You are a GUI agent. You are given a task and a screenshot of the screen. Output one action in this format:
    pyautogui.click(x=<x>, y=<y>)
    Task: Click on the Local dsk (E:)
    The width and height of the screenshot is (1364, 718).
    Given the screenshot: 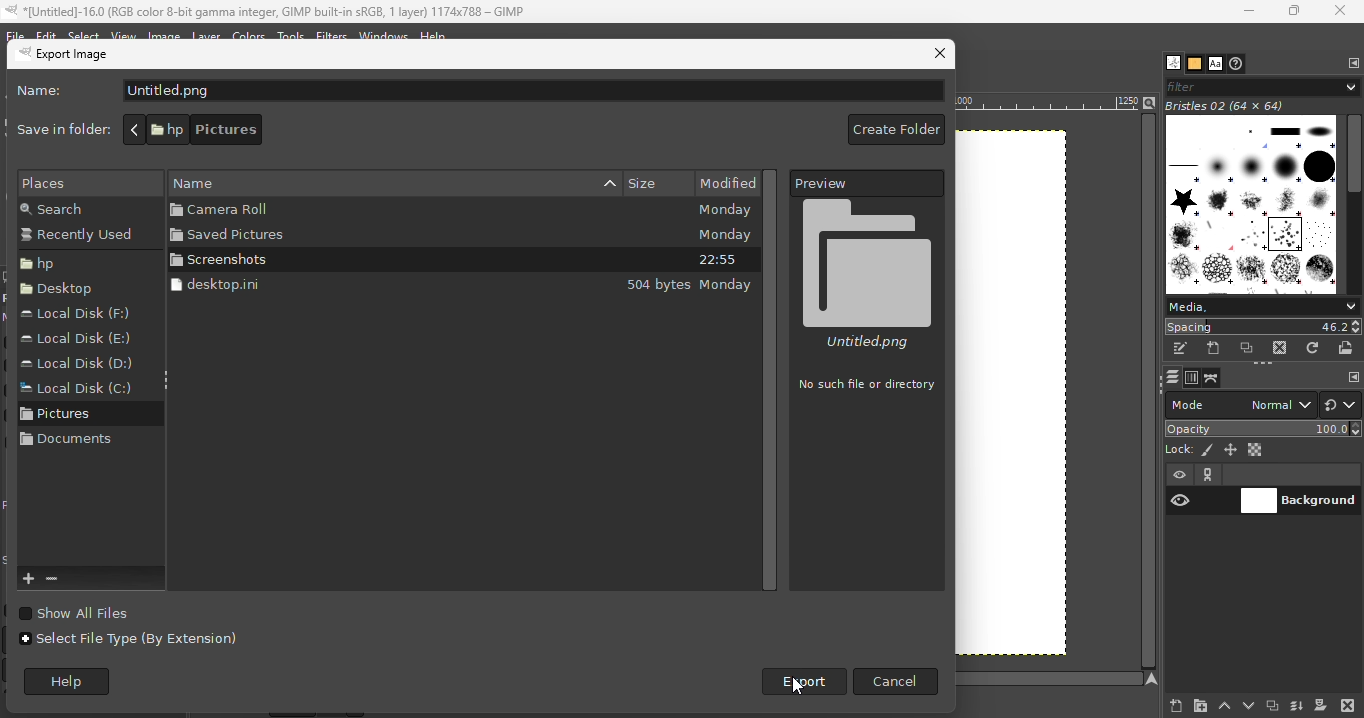 What is the action you would take?
    pyautogui.click(x=76, y=340)
    